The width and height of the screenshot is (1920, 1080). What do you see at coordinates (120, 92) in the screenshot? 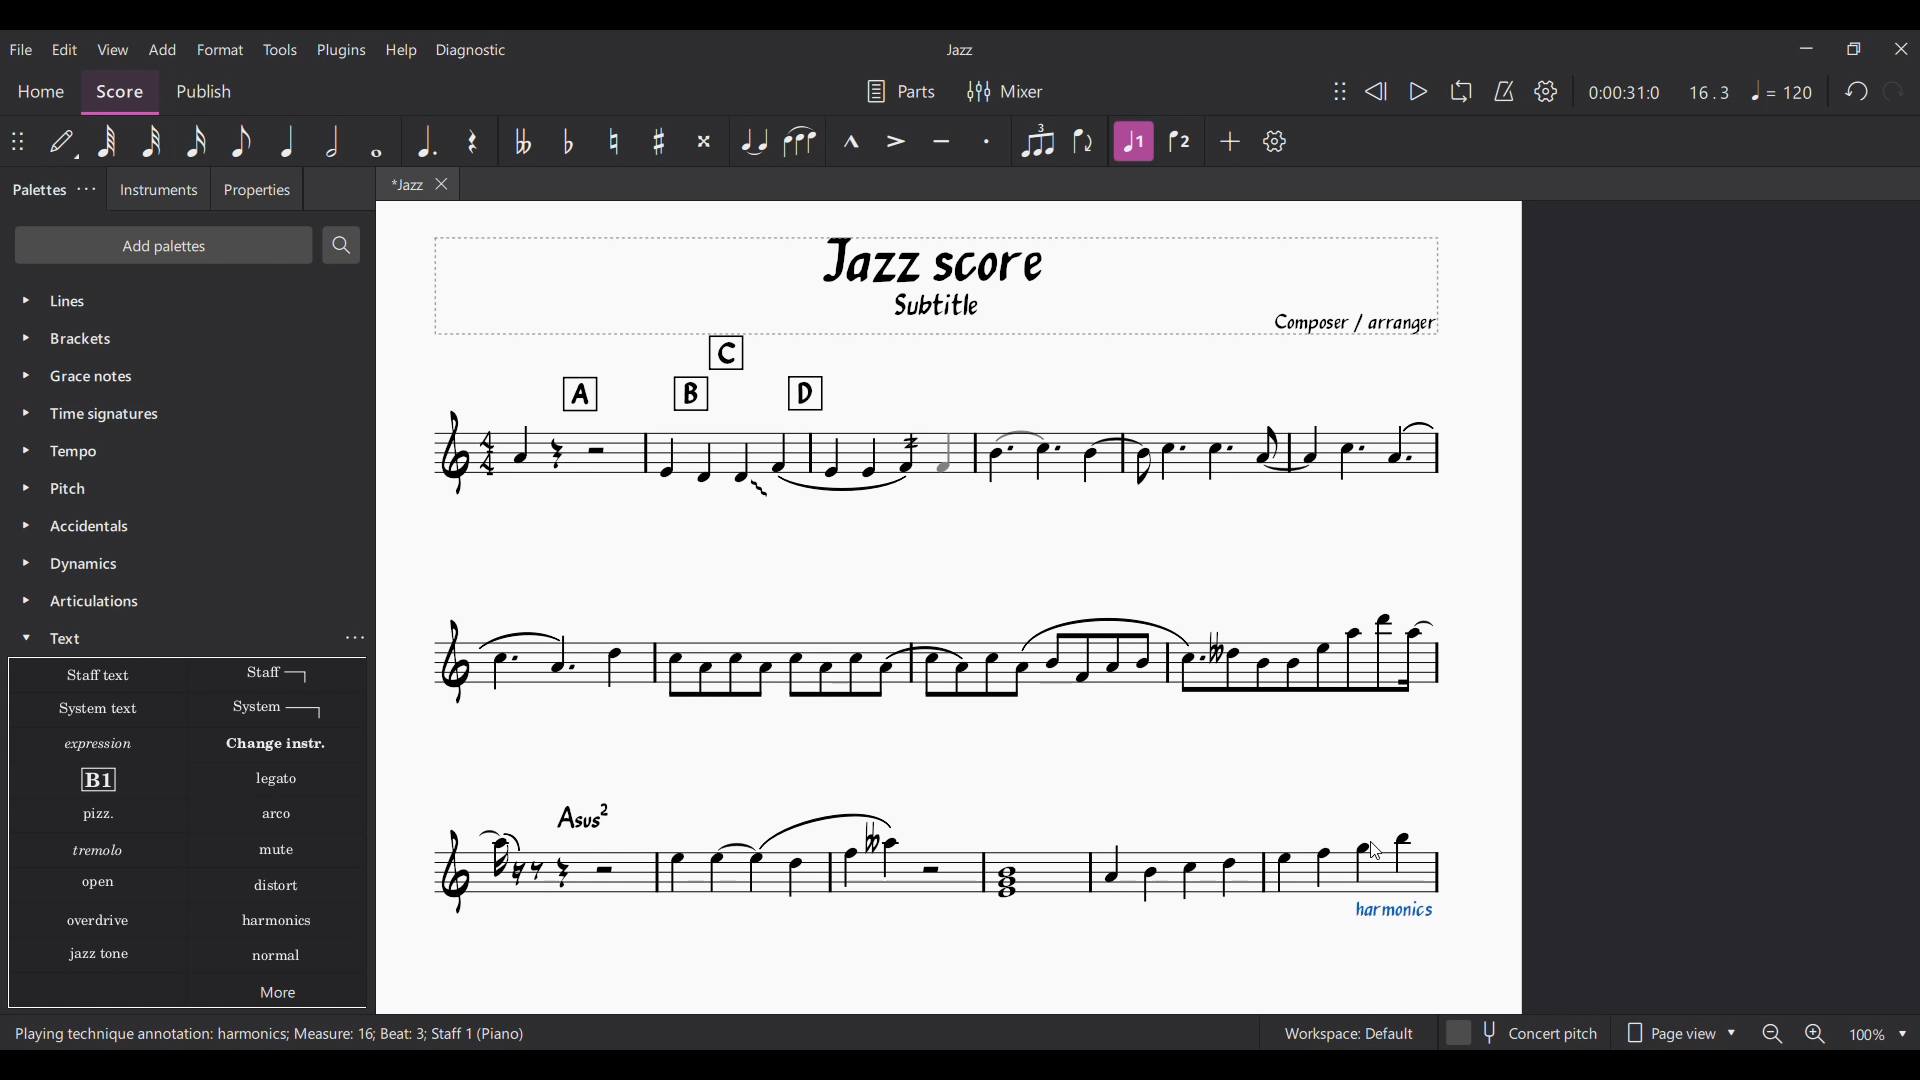
I see `Score, current section highlighted` at bounding box center [120, 92].